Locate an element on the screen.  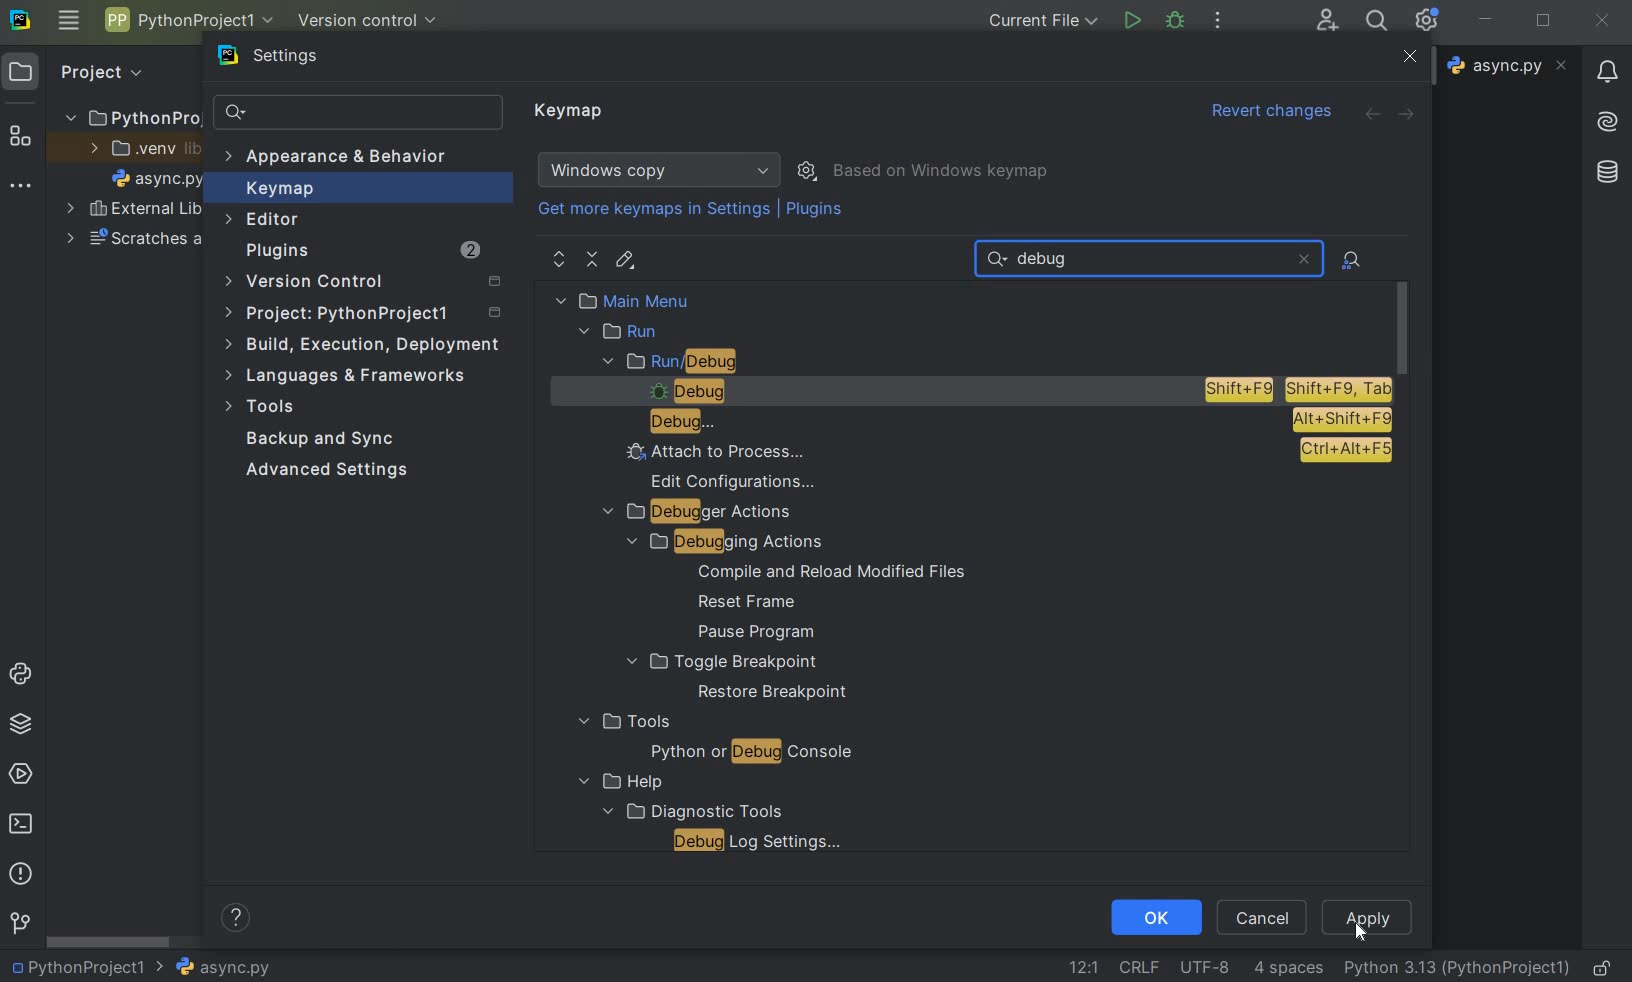
python console is located at coordinates (24, 675).